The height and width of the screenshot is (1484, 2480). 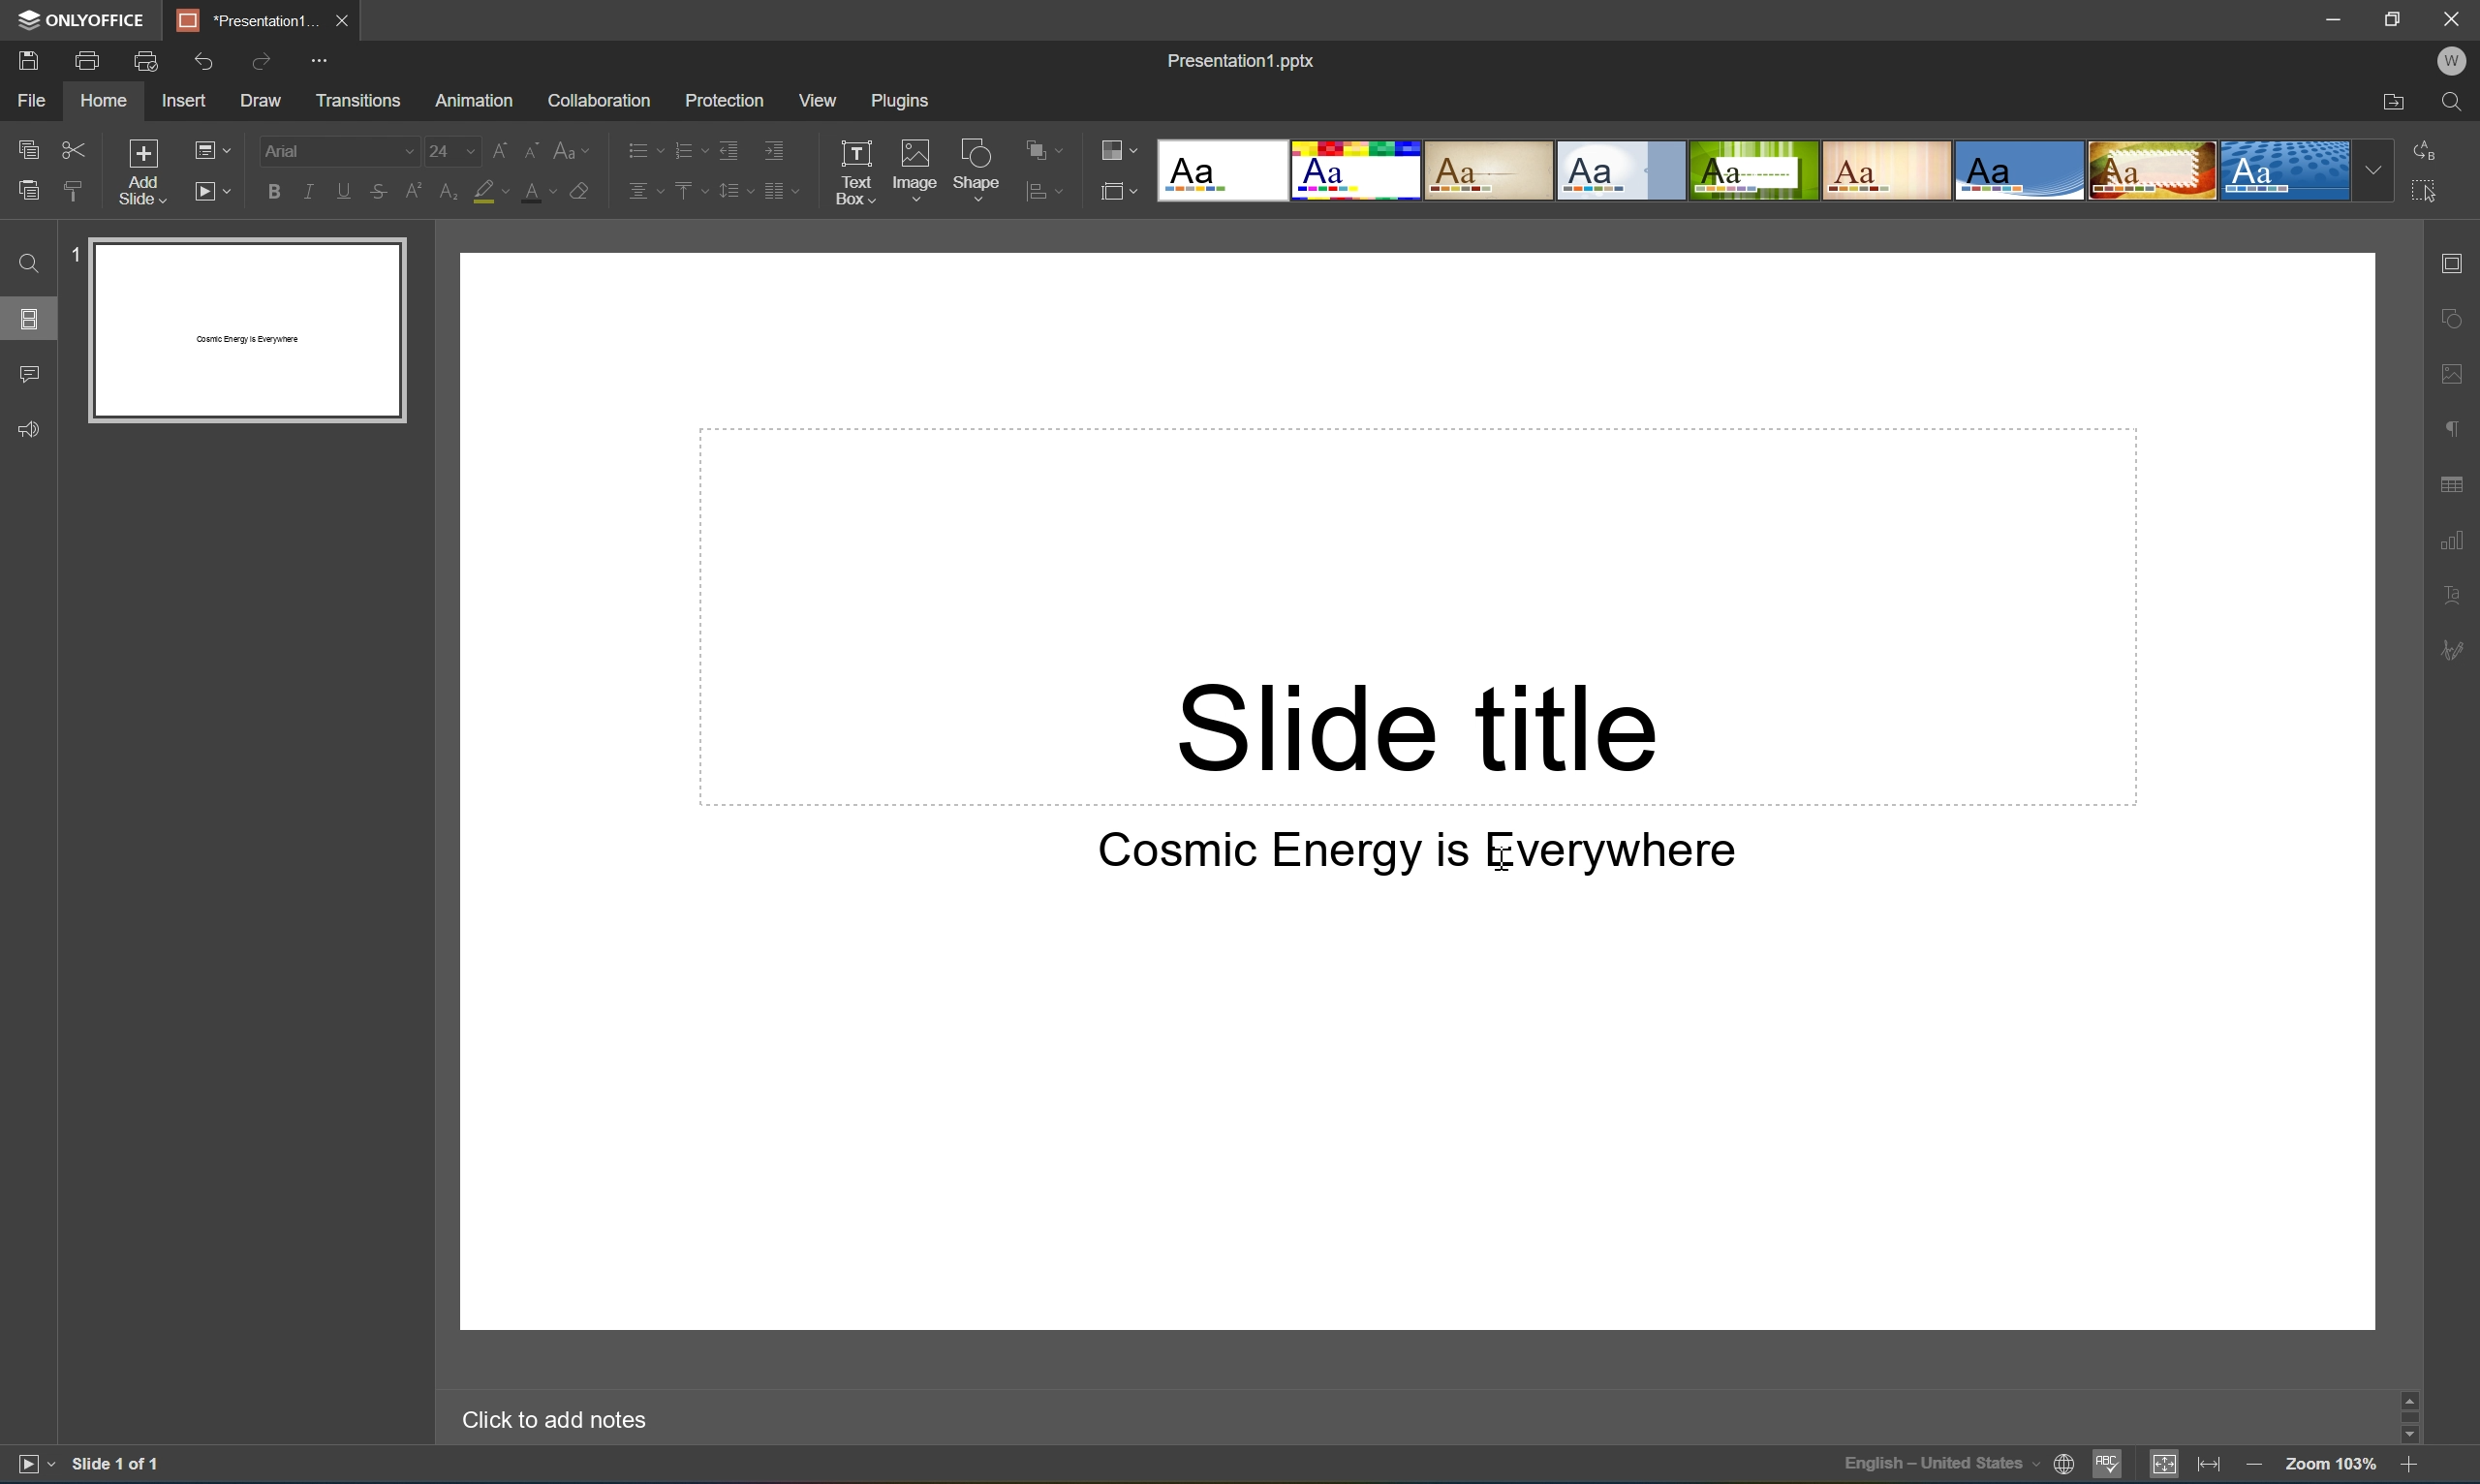 What do you see at coordinates (211, 190) in the screenshot?
I see `Start layout` at bounding box center [211, 190].